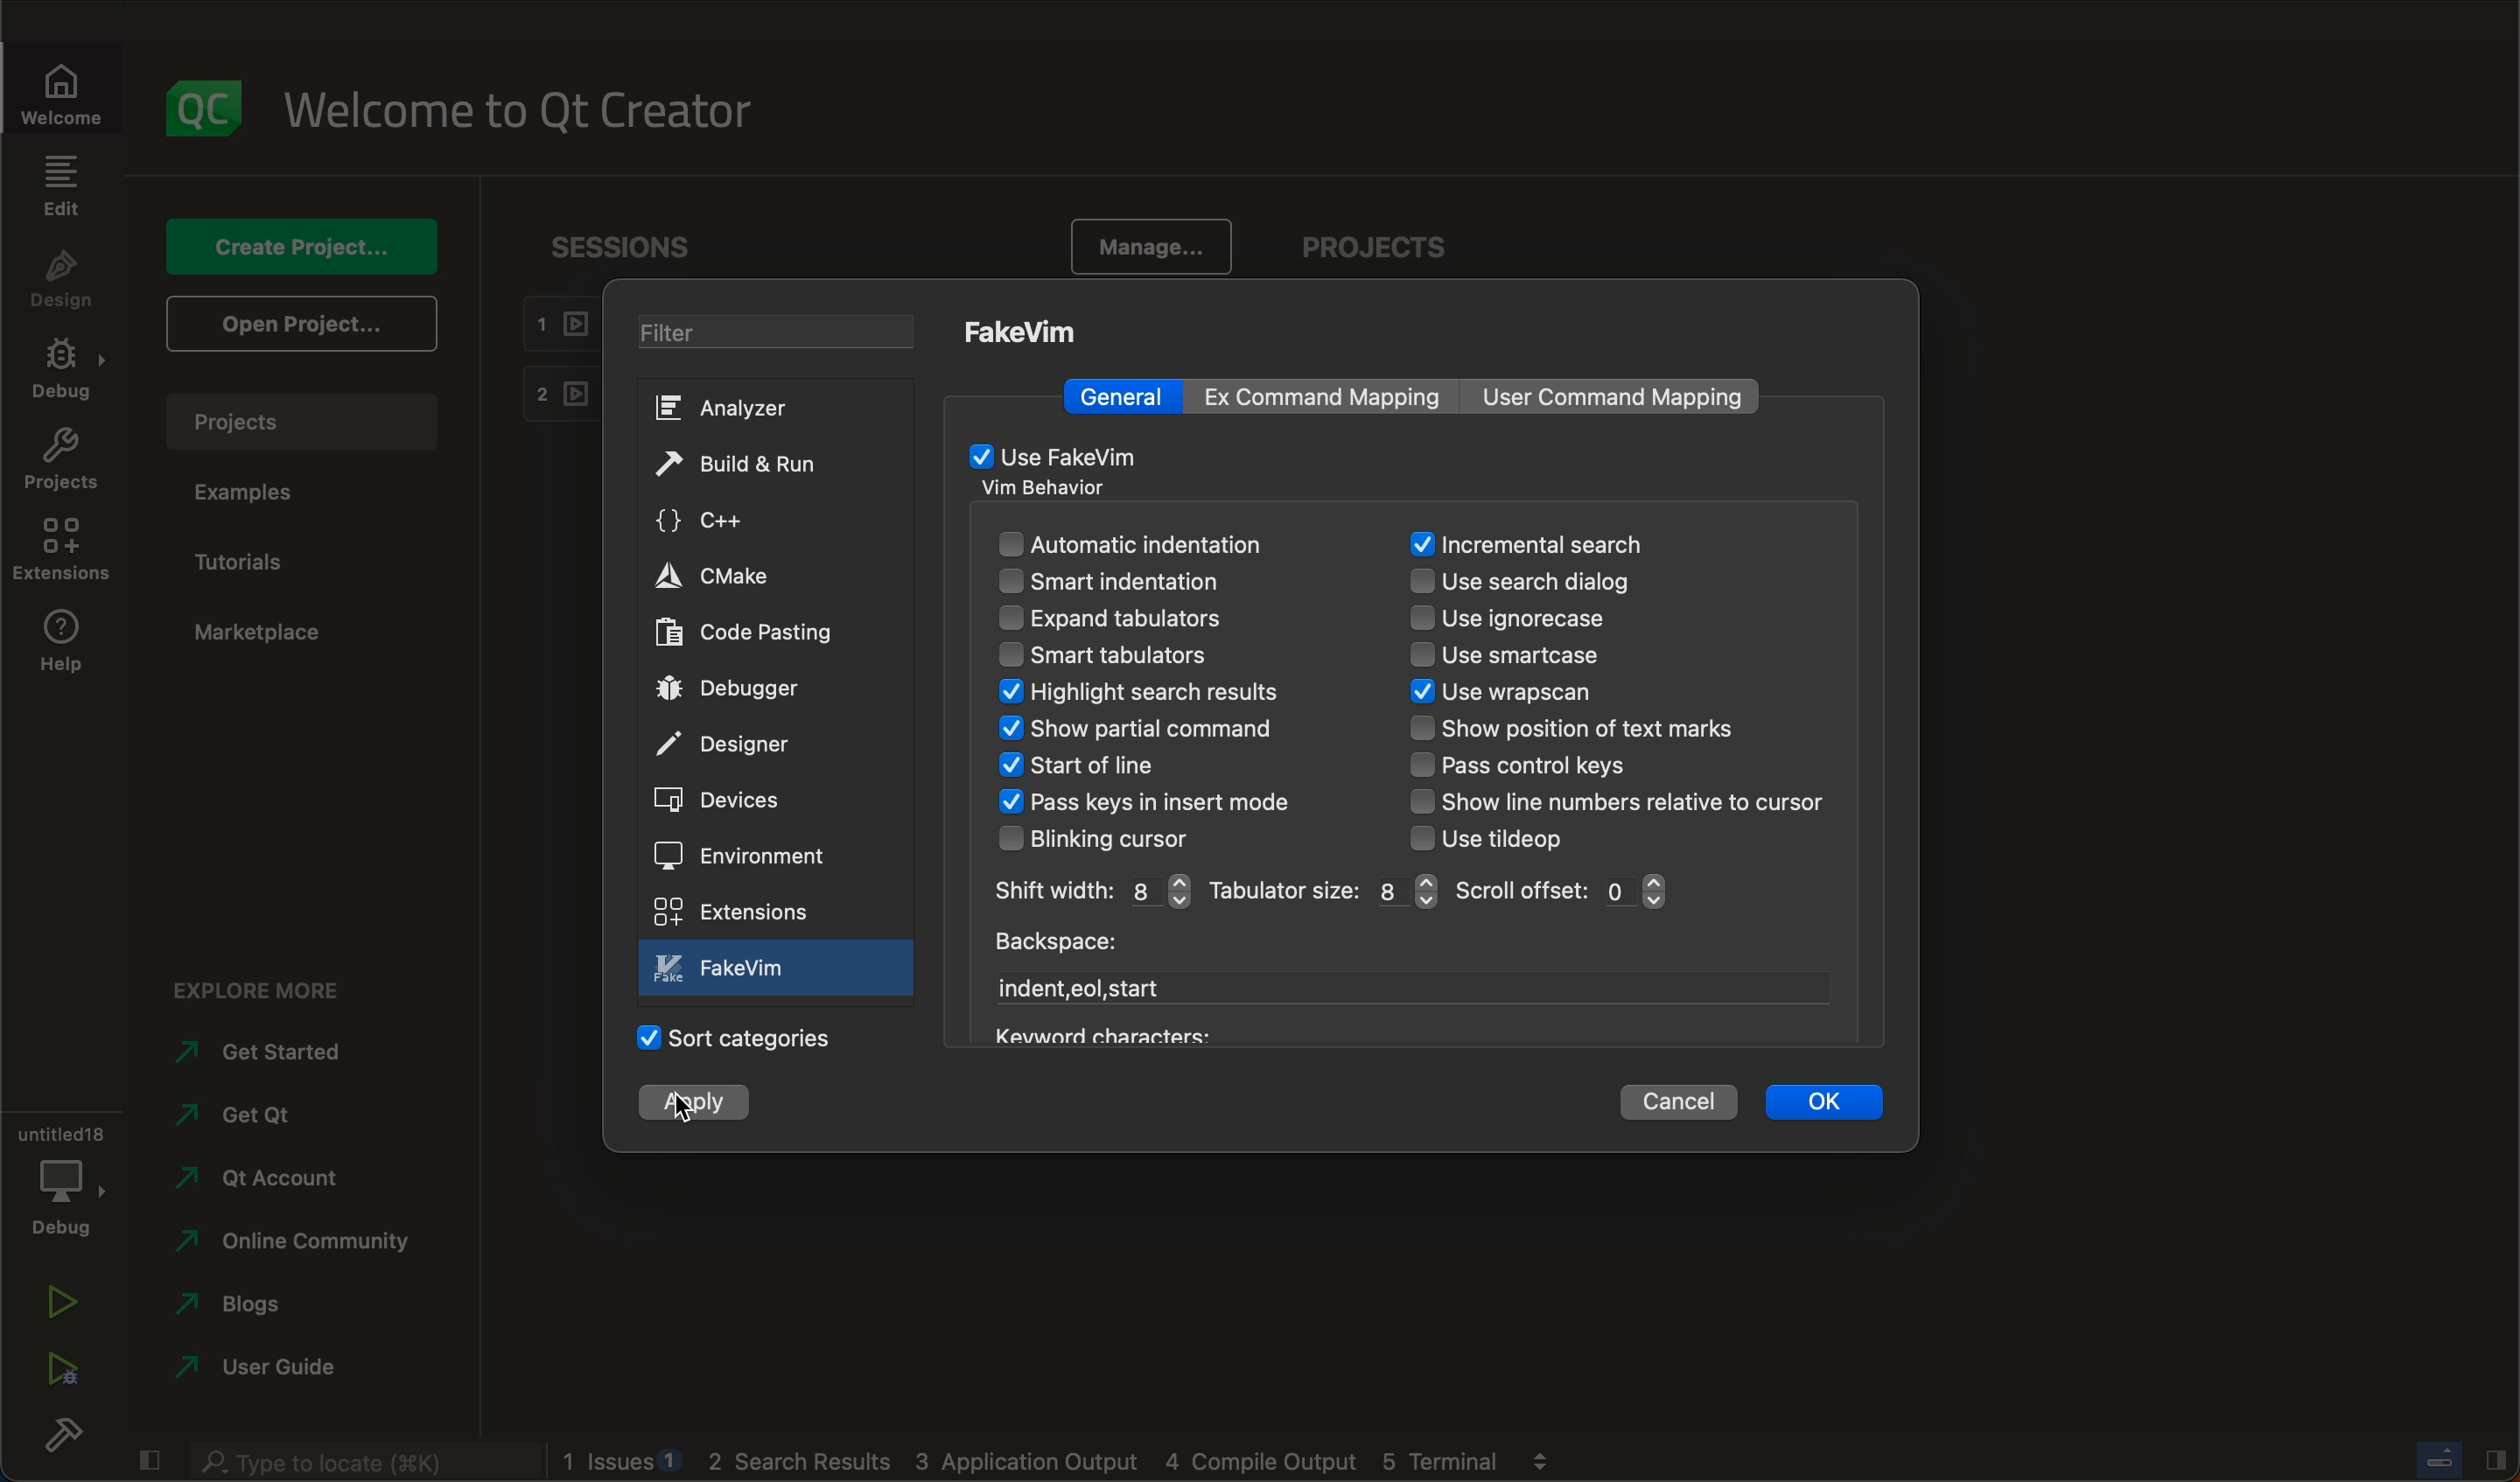 This screenshot has height=1482, width=2520. What do you see at coordinates (1140, 730) in the screenshot?
I see `show command` at bounding box center [1140, 730].